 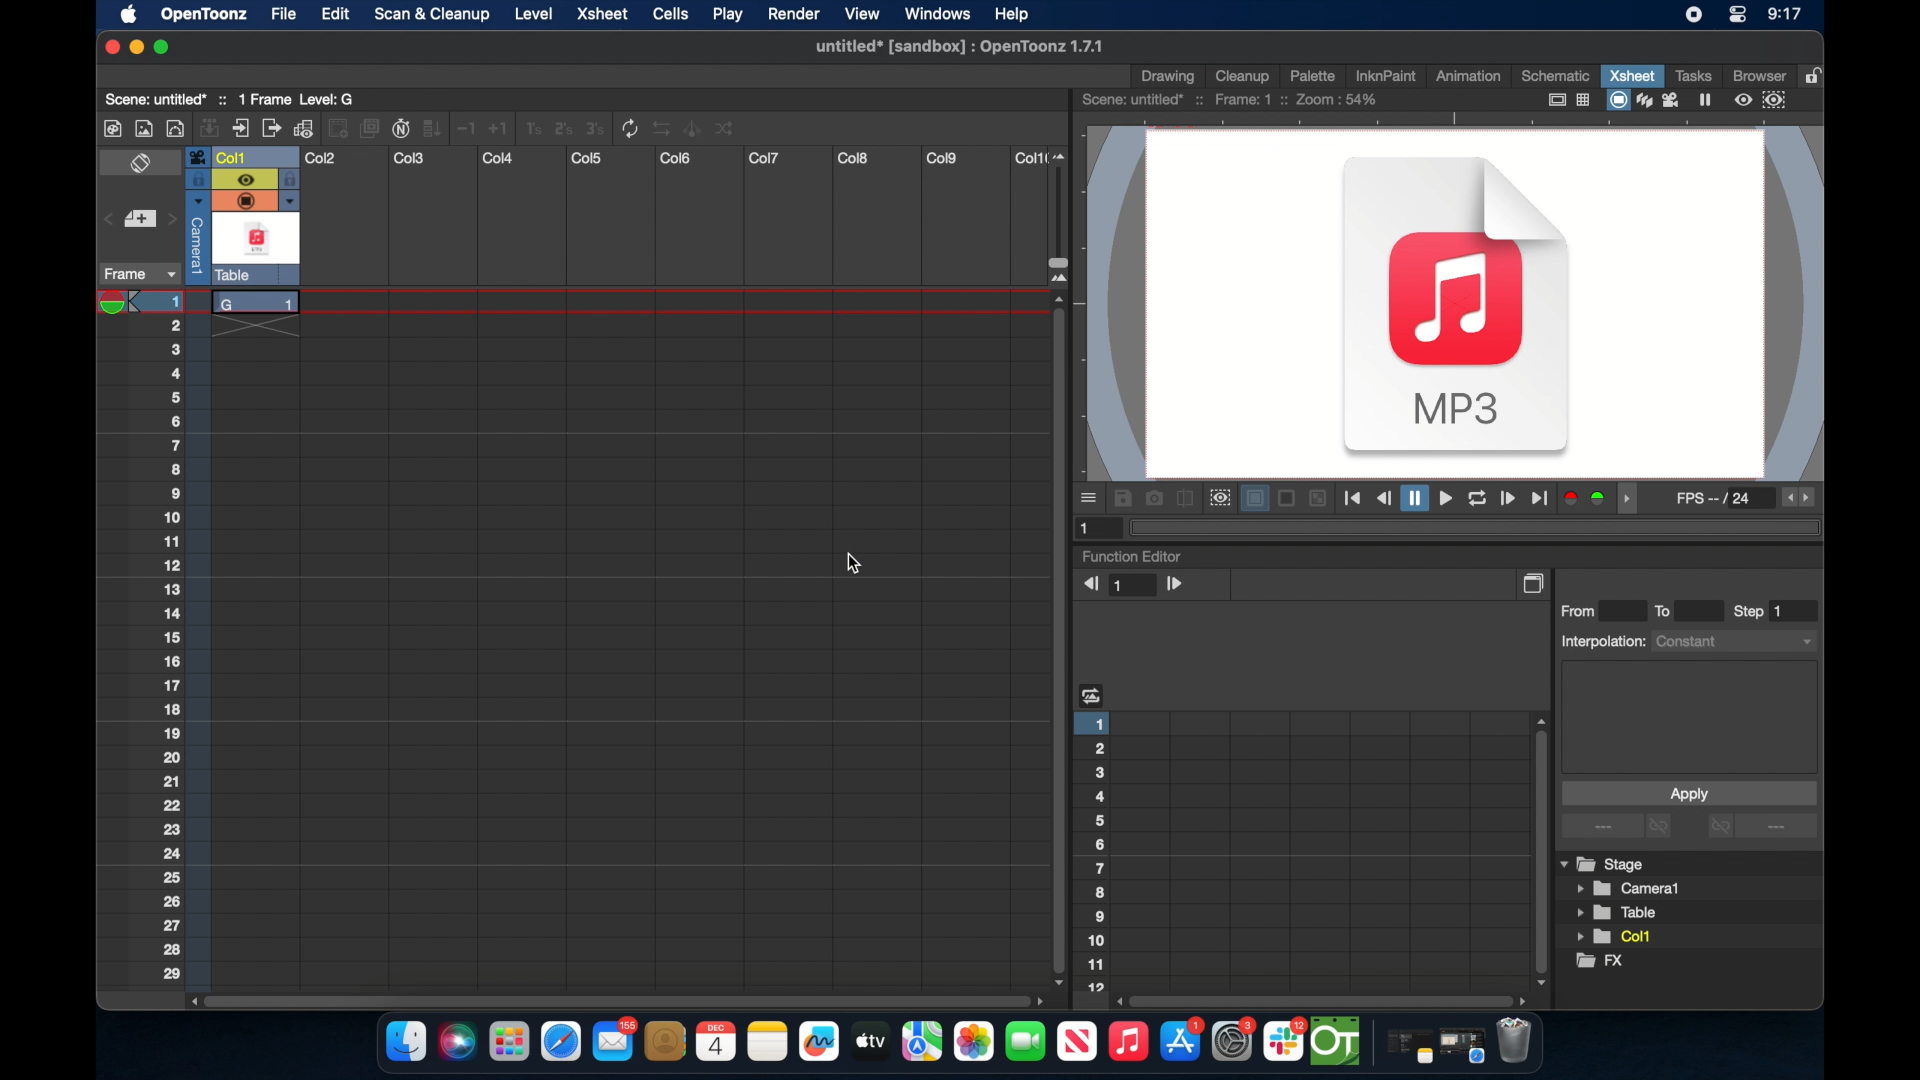 I want to click on contacts, so click(x=666, y=1041).